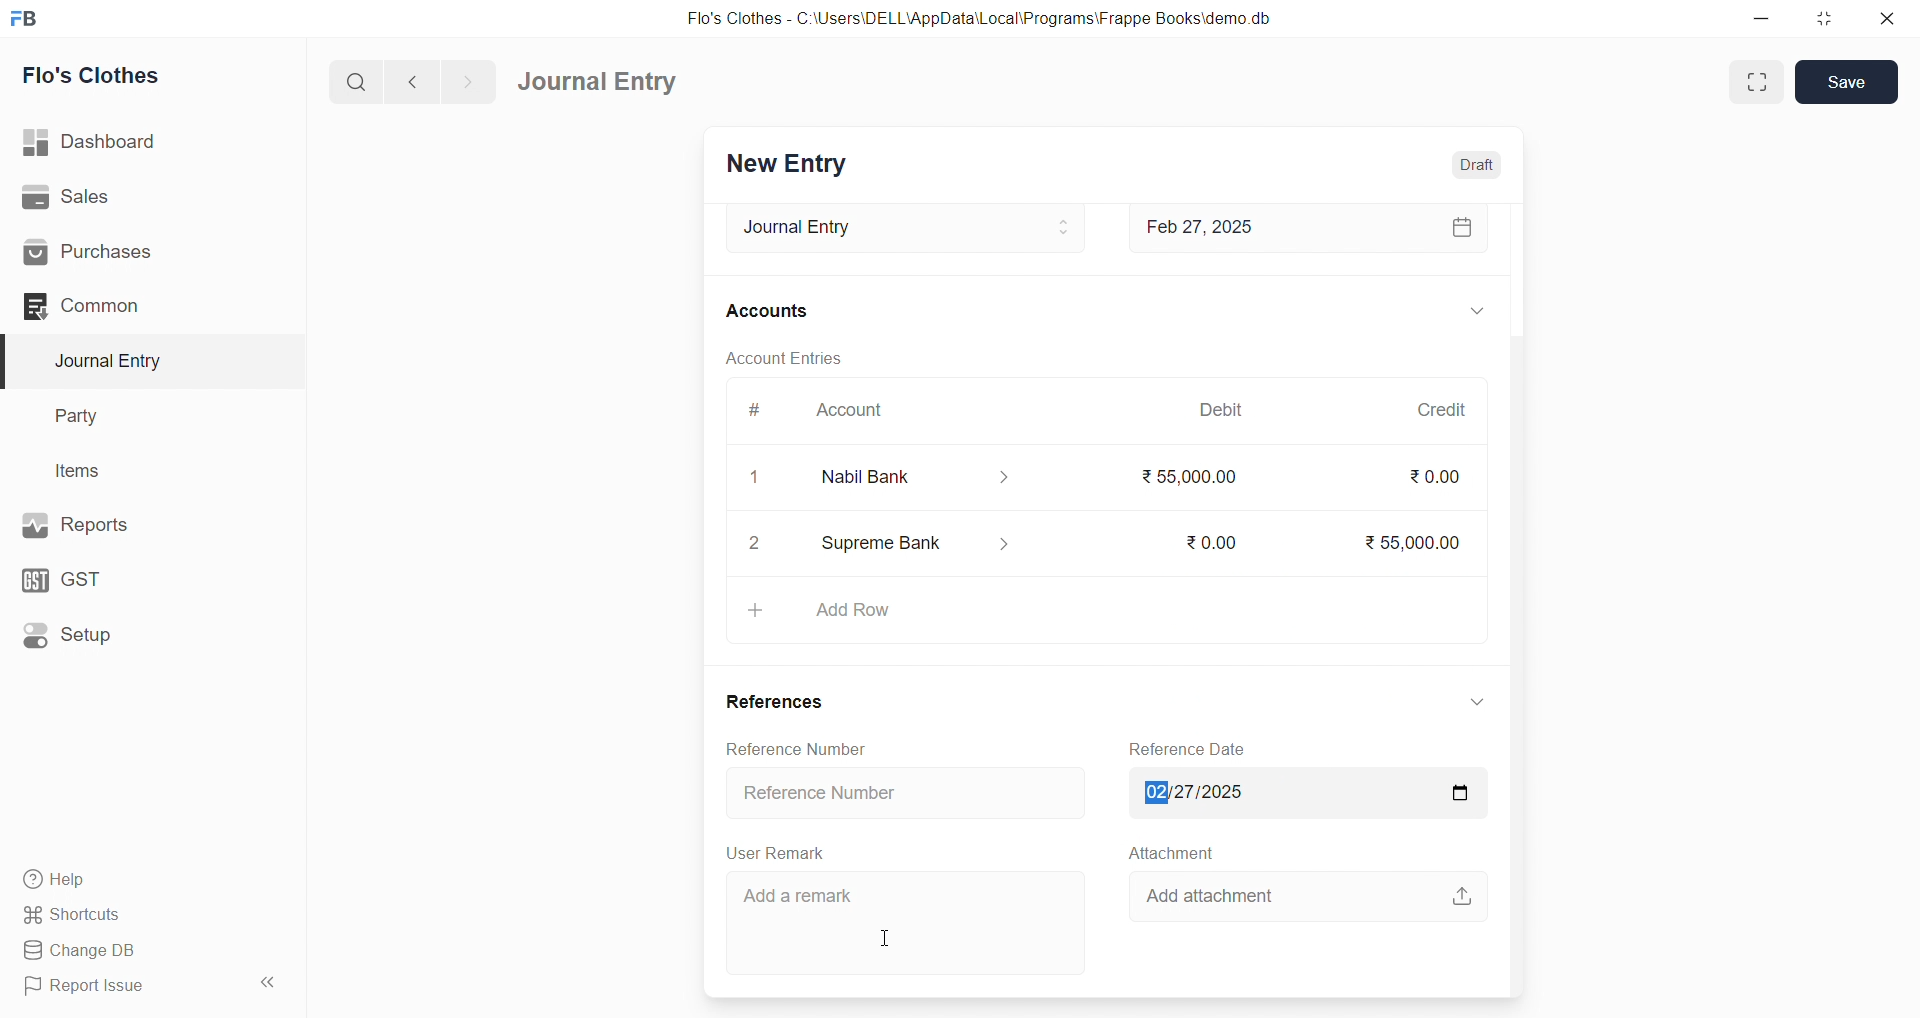  I want to click on ₹55,000.00, so click(1403, 540).